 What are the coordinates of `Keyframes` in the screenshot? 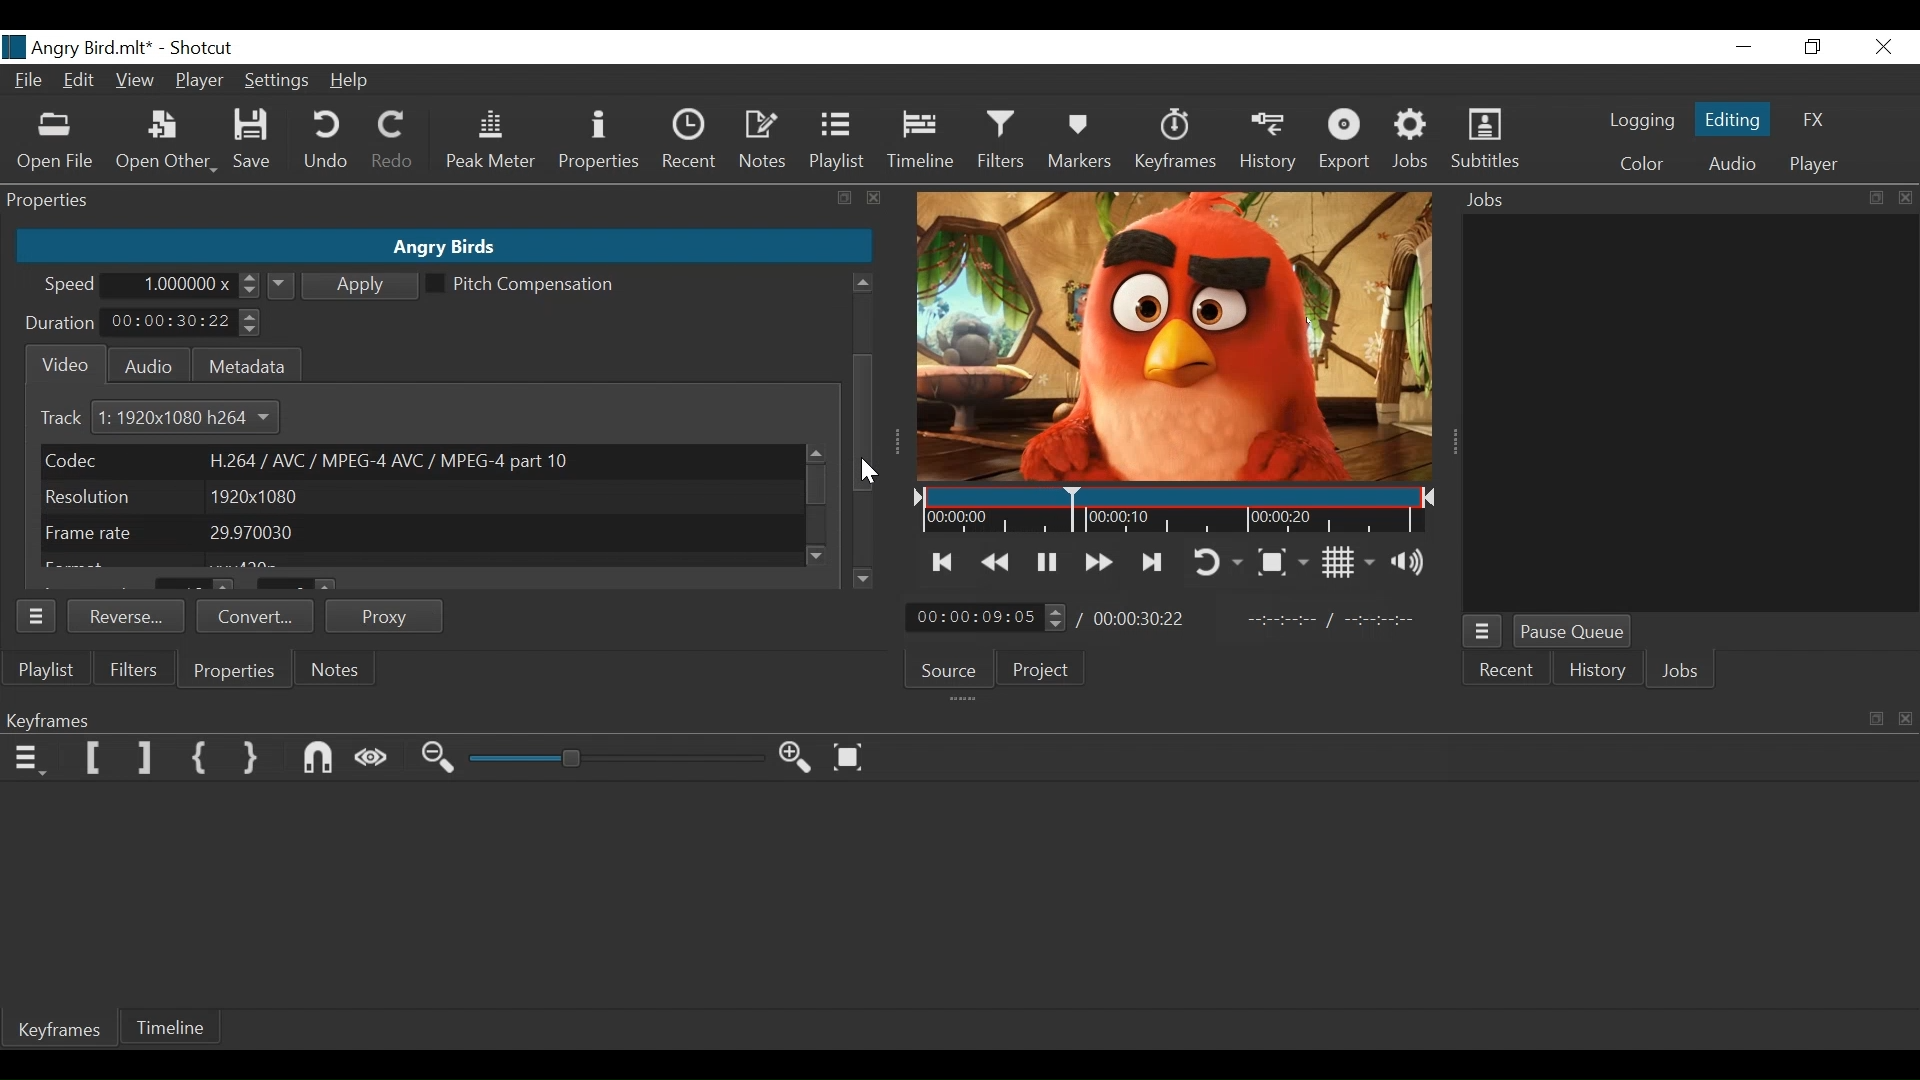 It's located at (62, 1032).